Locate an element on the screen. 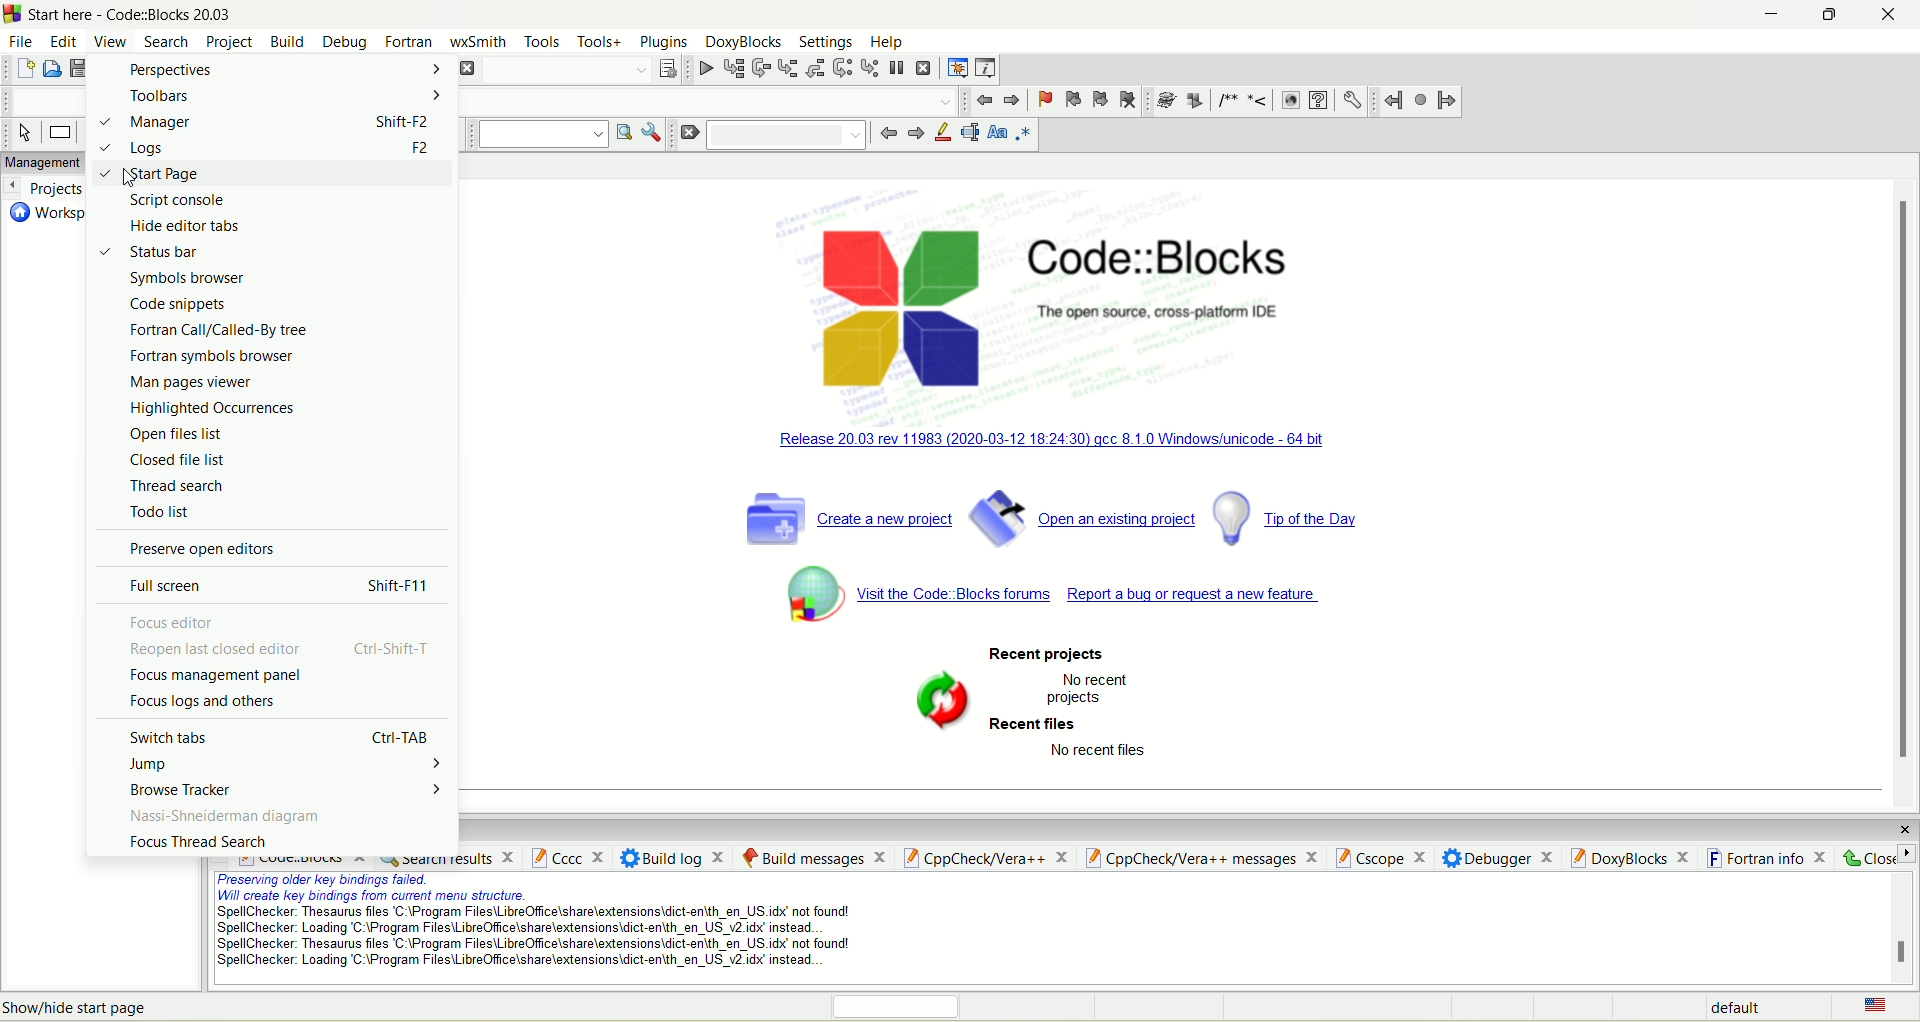 The image size is (1920, 1022). focus editor is located at coordinates (171, 622).